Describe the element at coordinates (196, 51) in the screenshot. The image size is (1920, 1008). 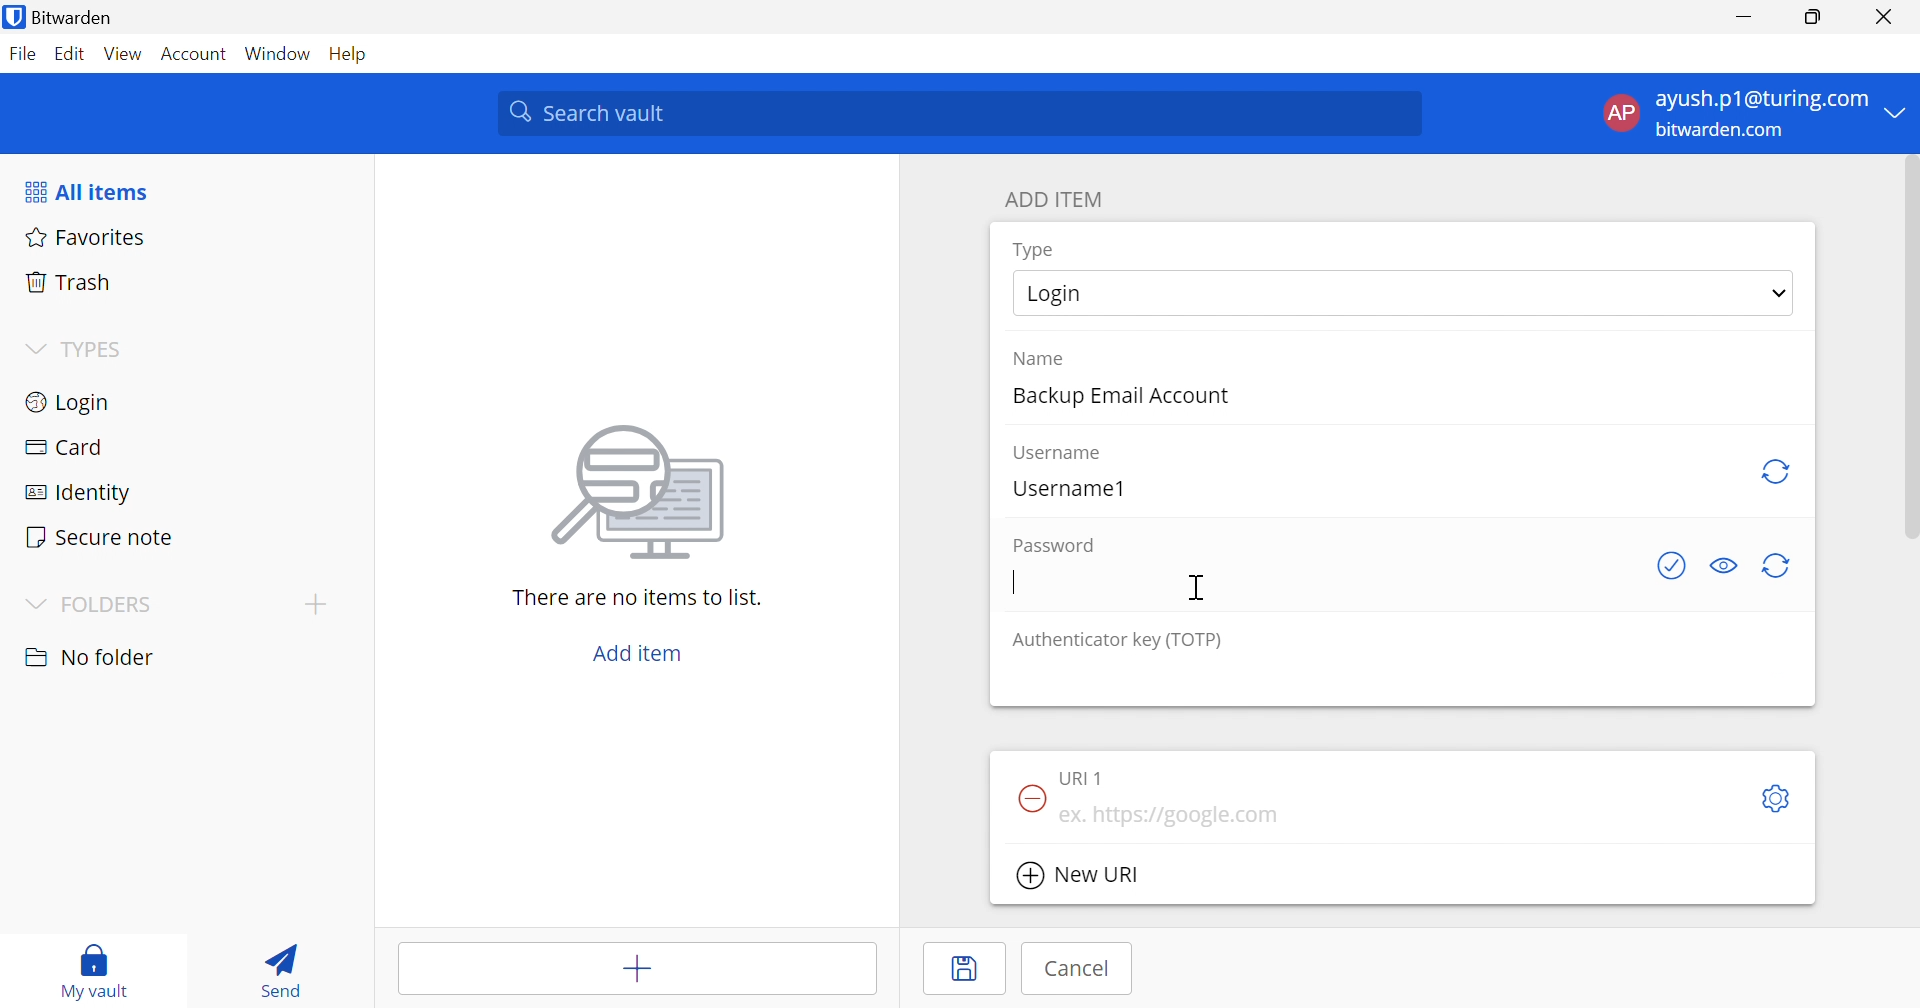
I see `Account` at that location.